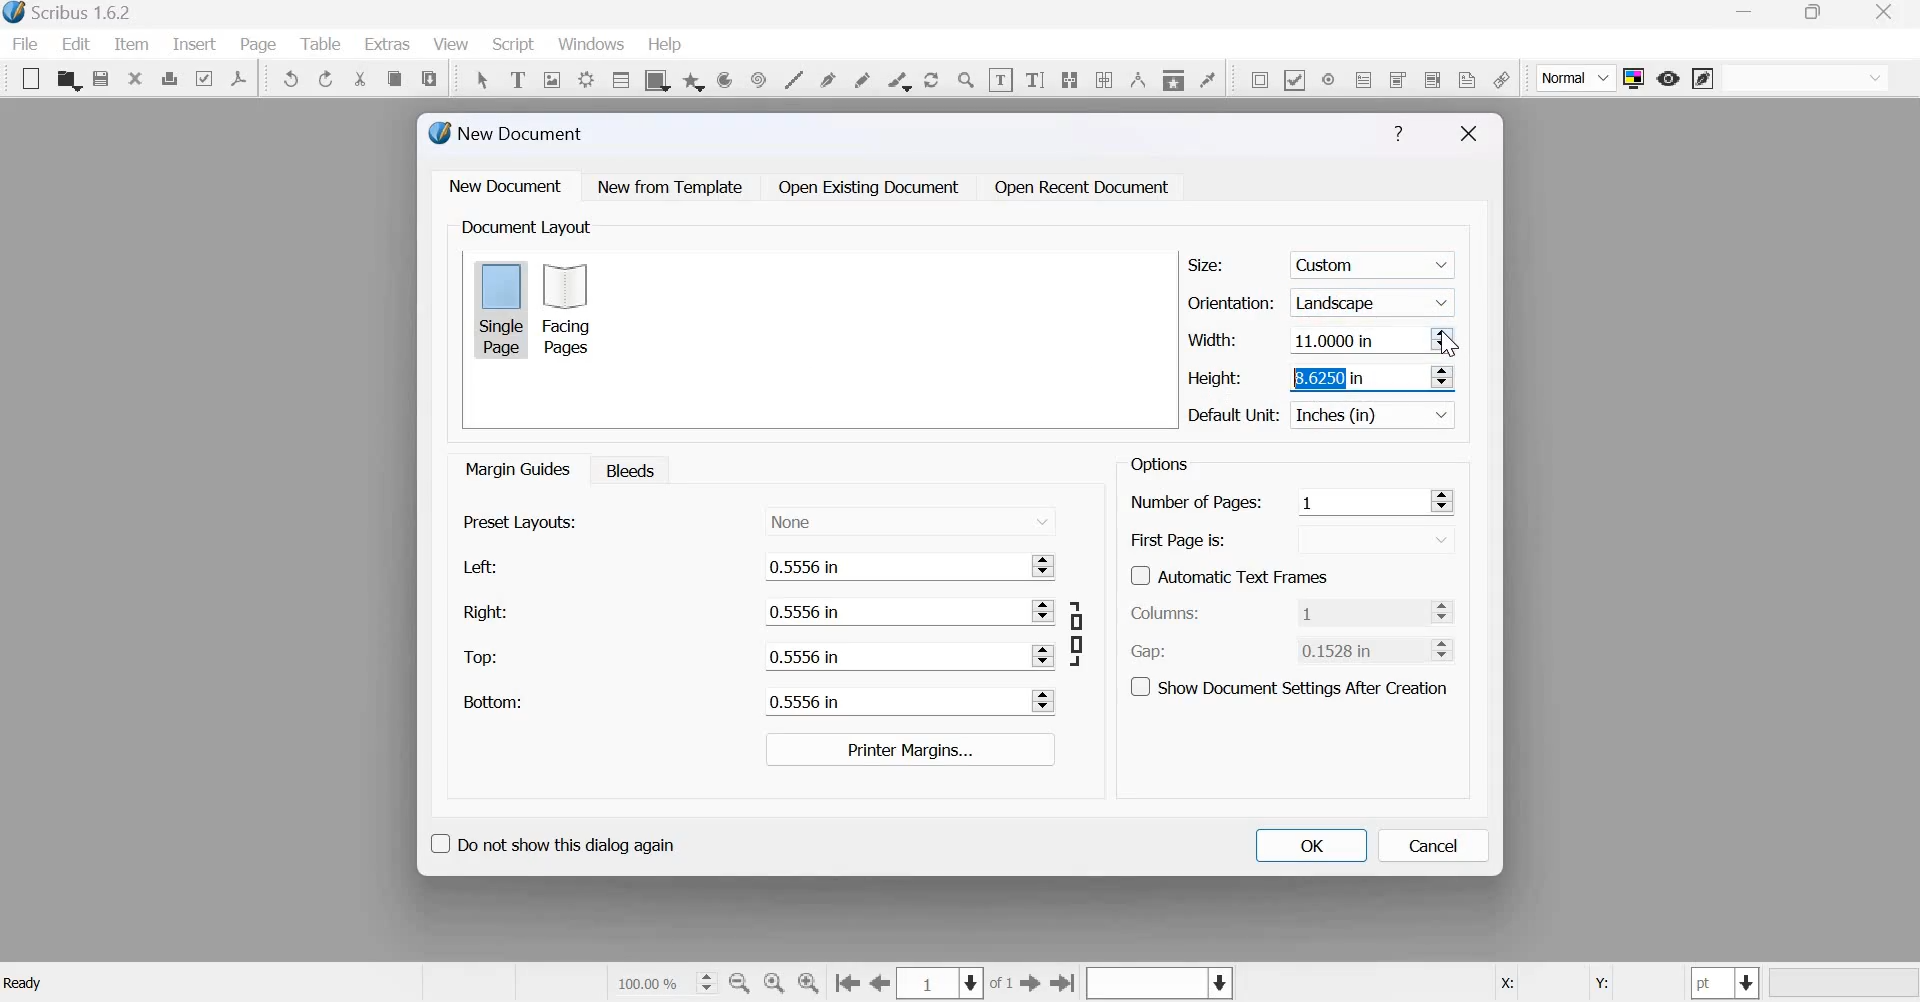 This screenshot has height=1002, width=1920. Describe the element at coordinates (793, 78) in the screenshot. I see `line` at that location.